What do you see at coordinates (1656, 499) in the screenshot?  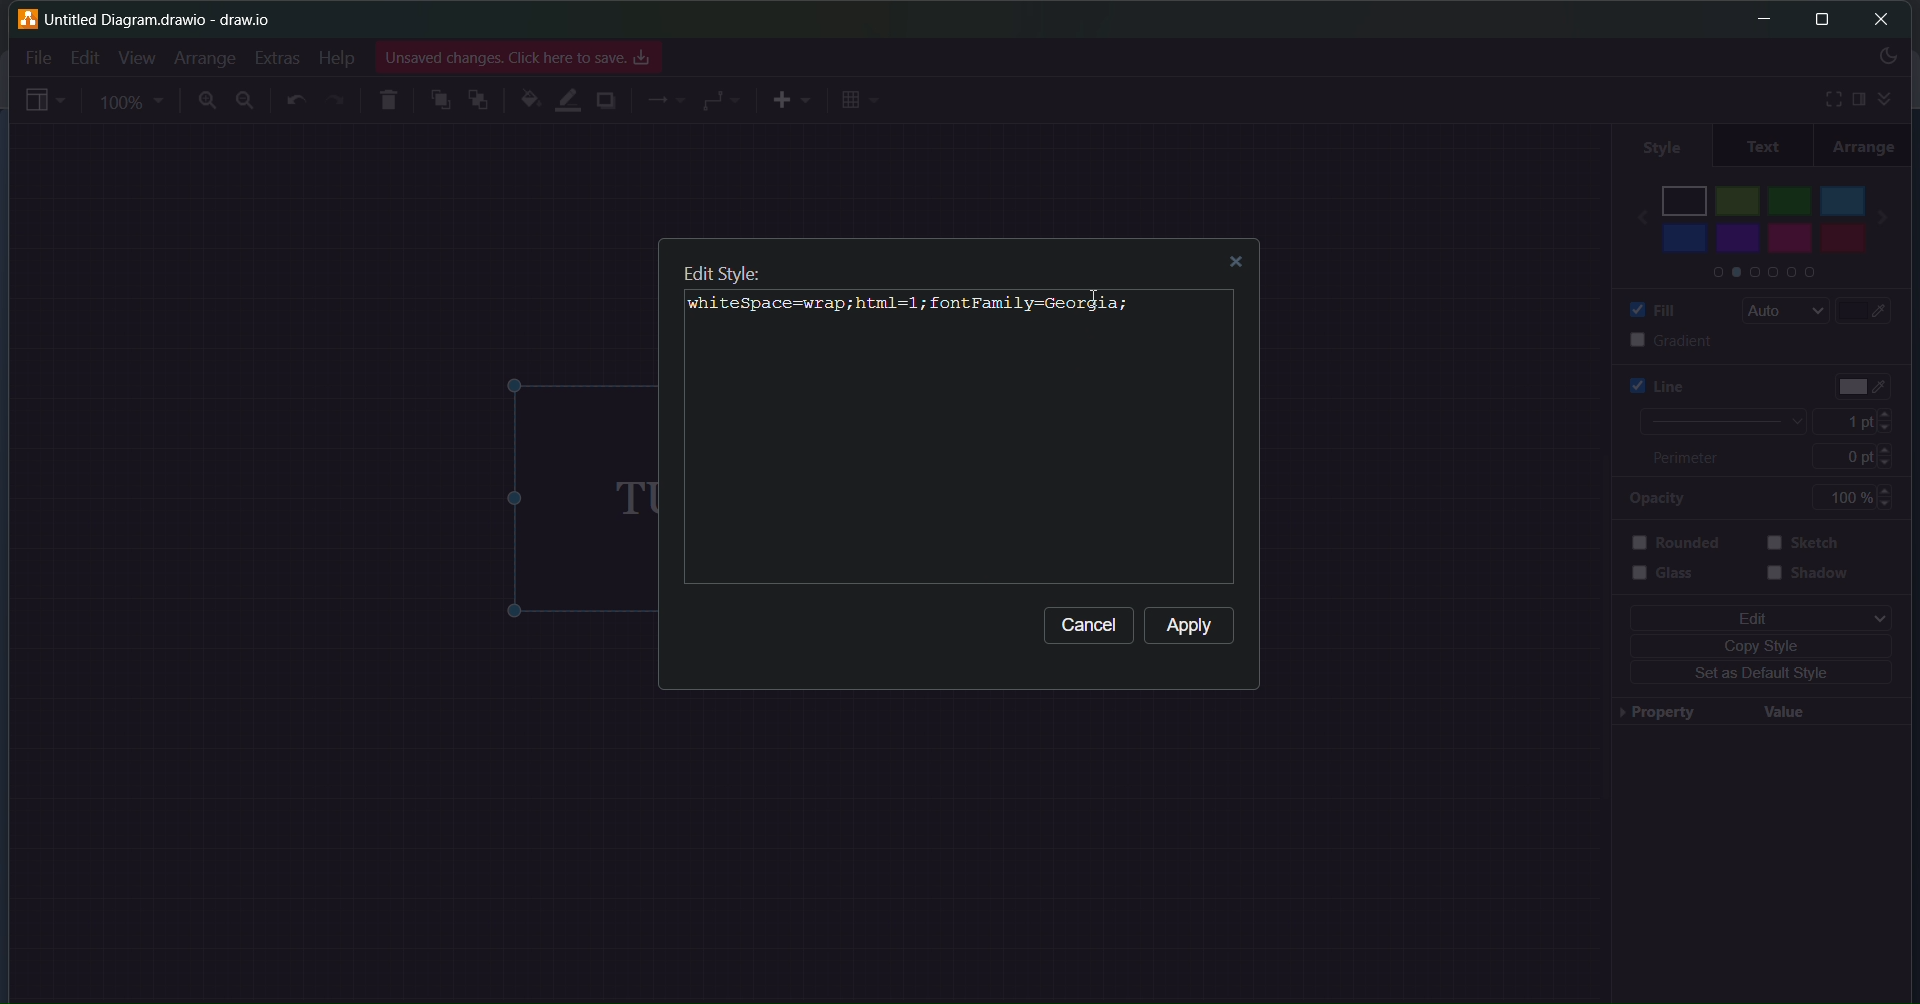 I see `opacity` at bounding box center [1656, 499].